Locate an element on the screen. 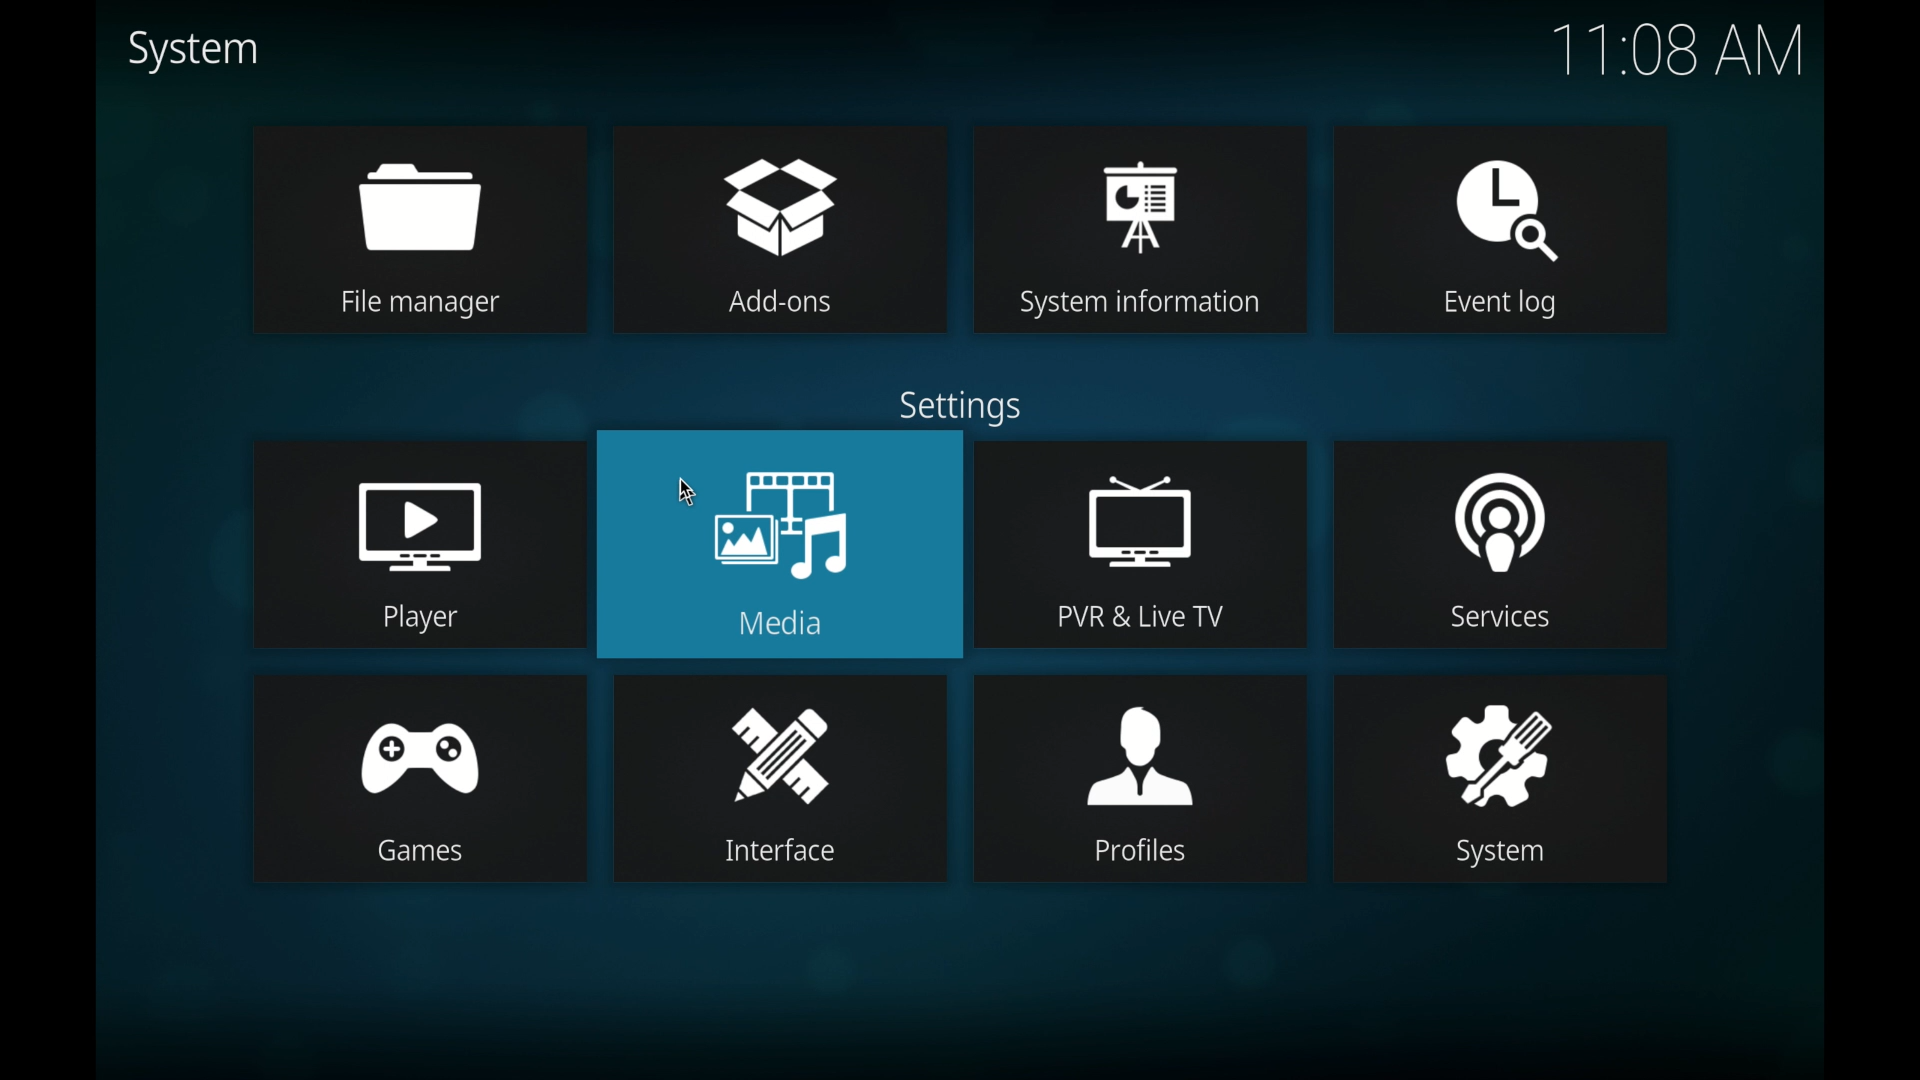 The width and height of the screenshot is (1920, 1080). PVR and live tv is located at coordinates (1141, 543).